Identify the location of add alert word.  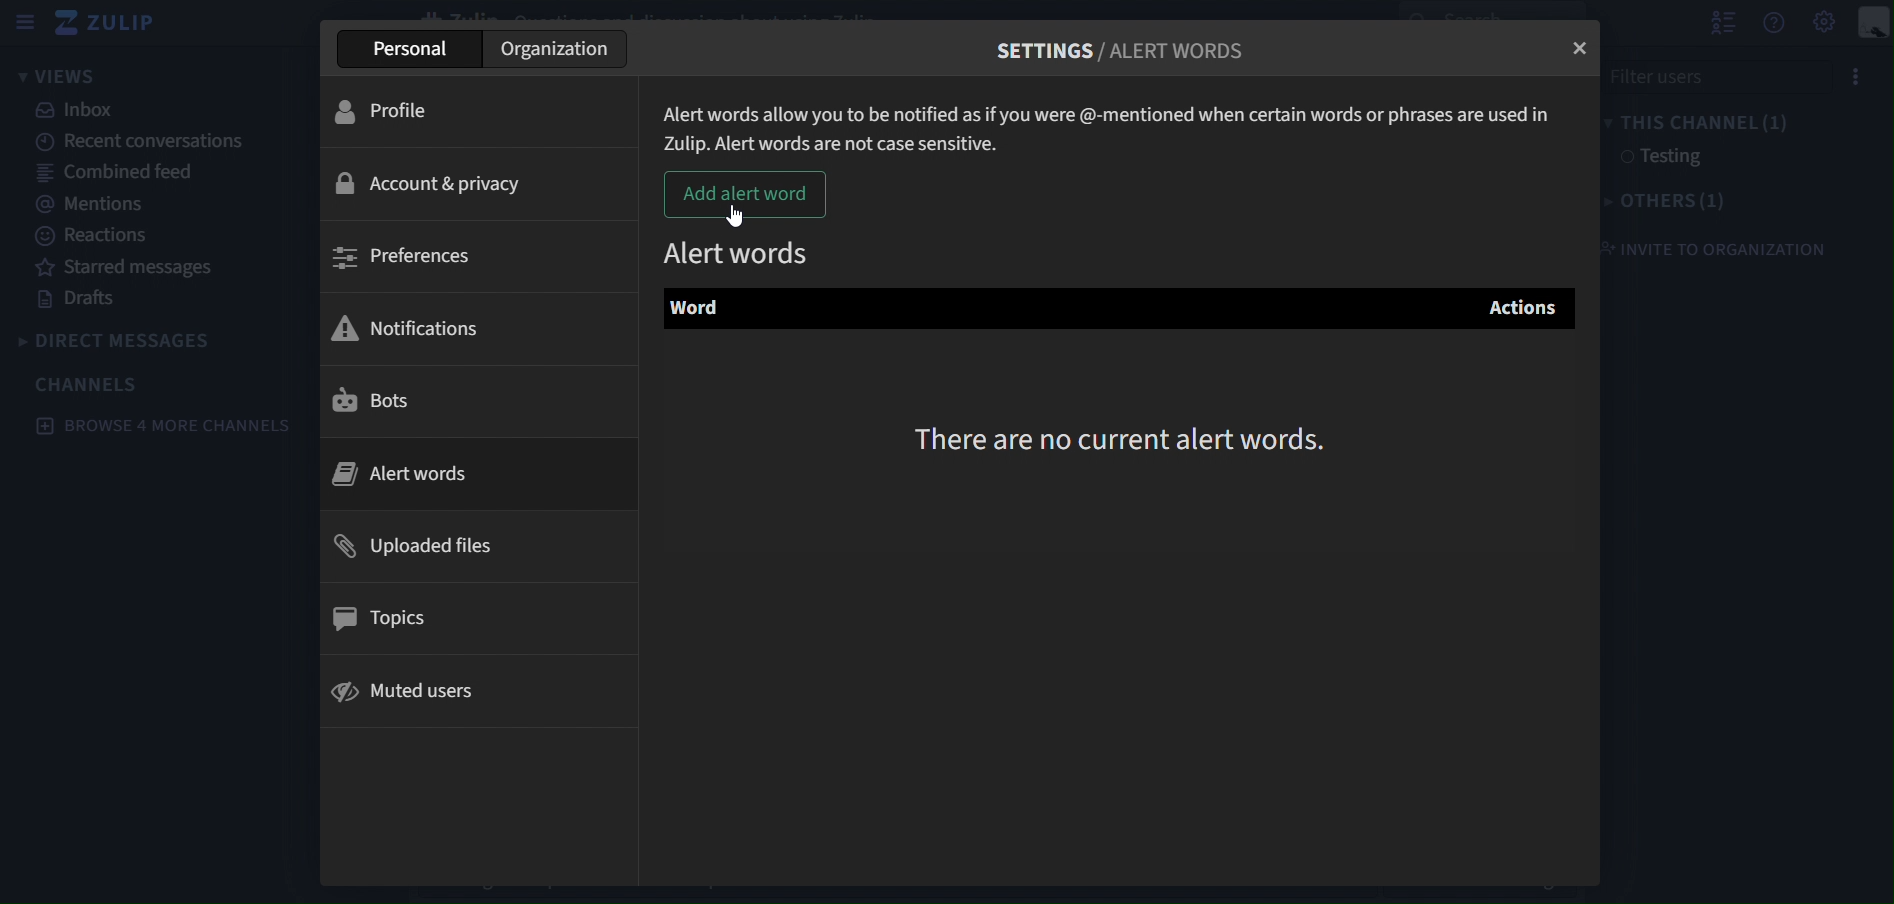
(746, 195).